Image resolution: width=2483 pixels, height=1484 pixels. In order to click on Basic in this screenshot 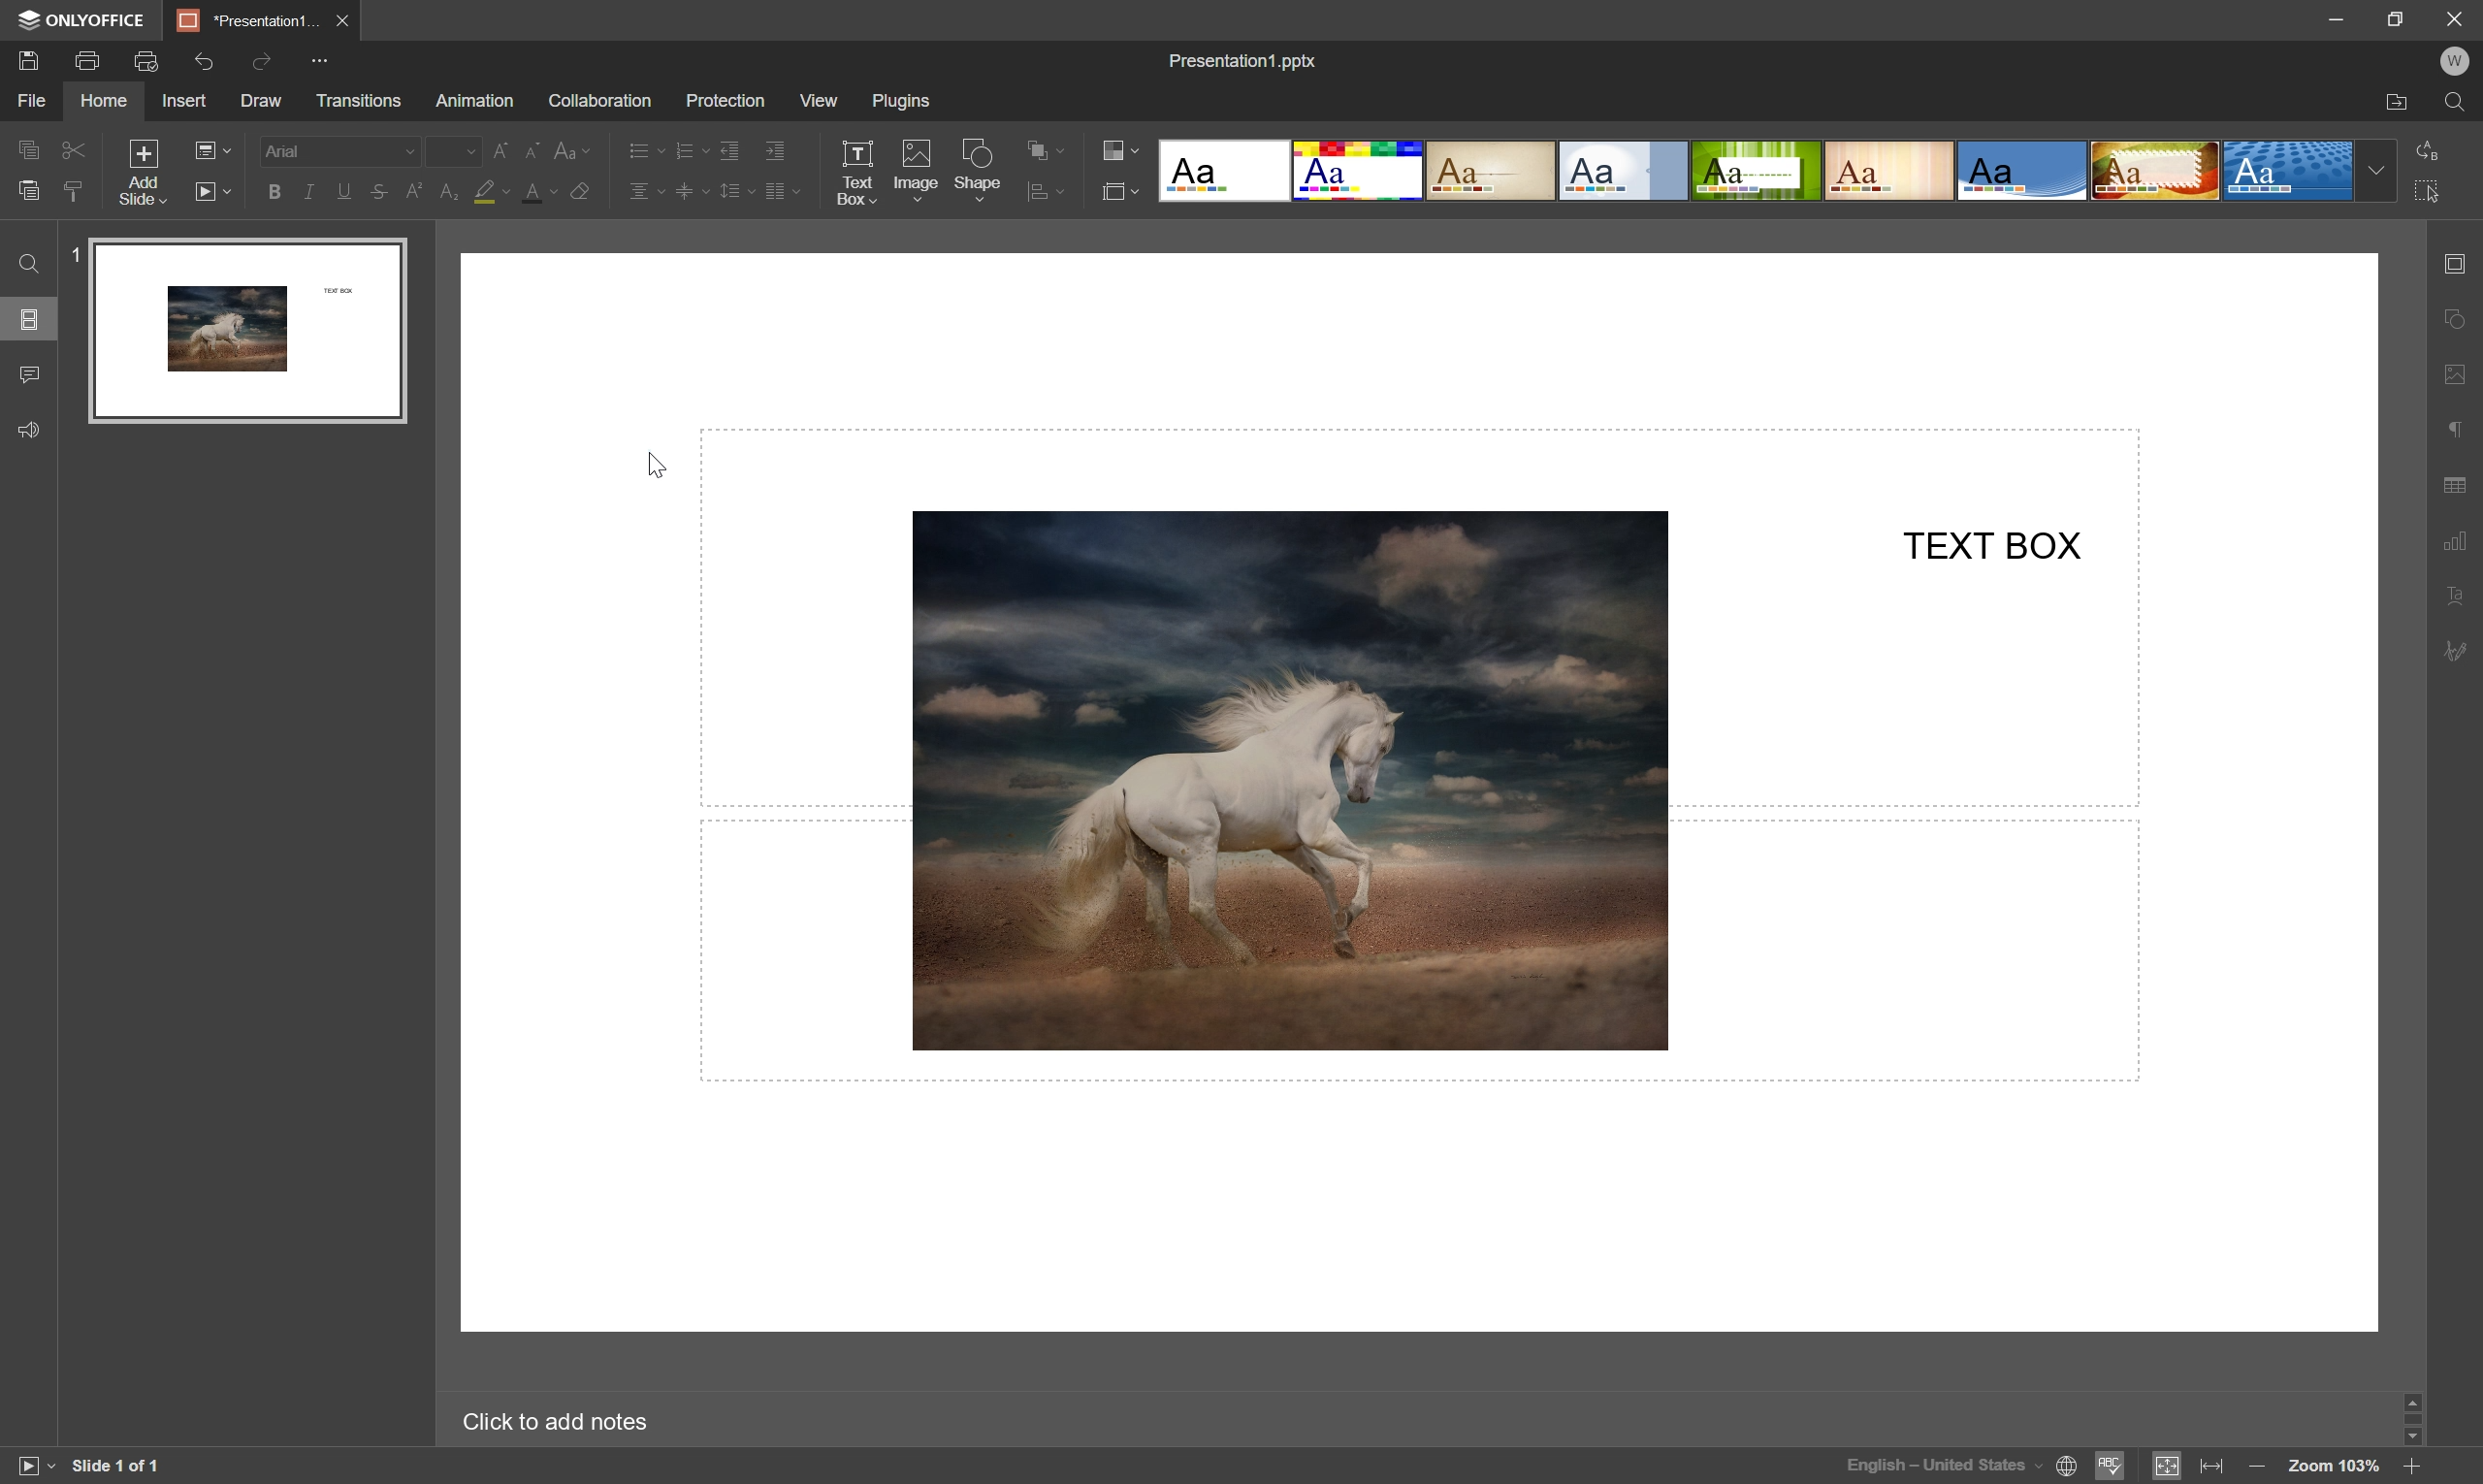, I will do `click(1359, 171)`.